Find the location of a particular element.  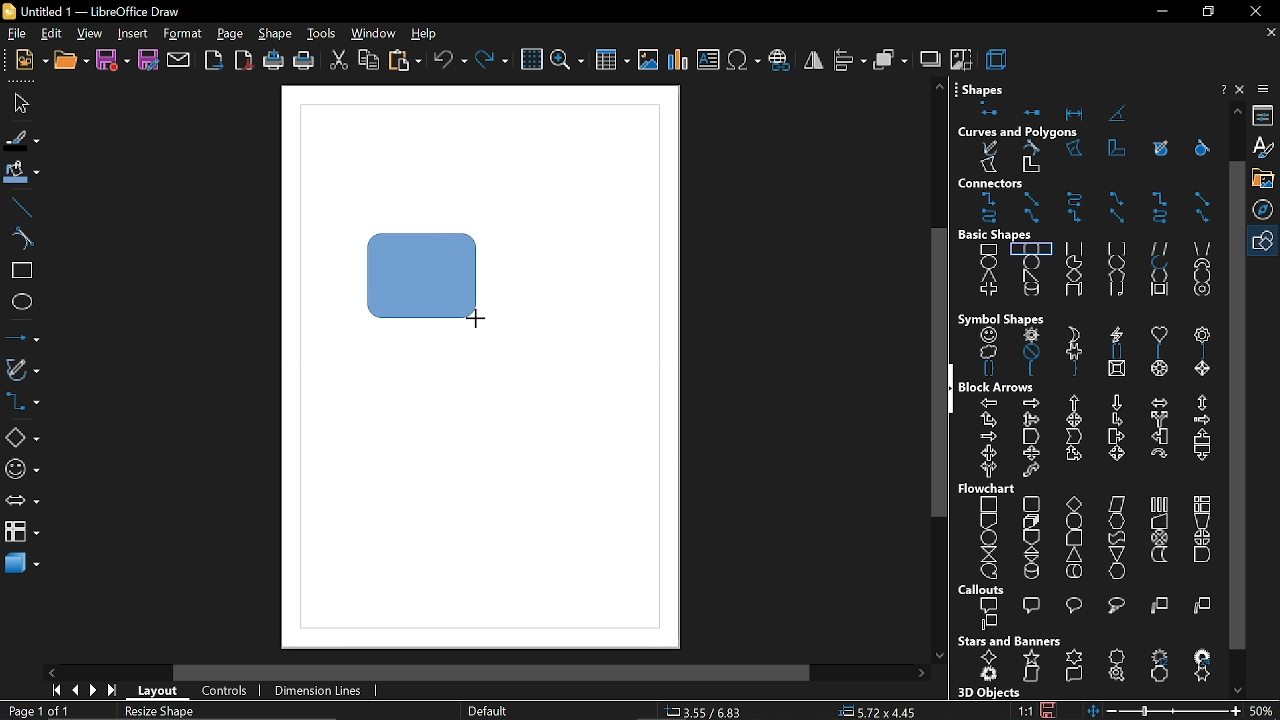

align is located at coordinates (851, 59).